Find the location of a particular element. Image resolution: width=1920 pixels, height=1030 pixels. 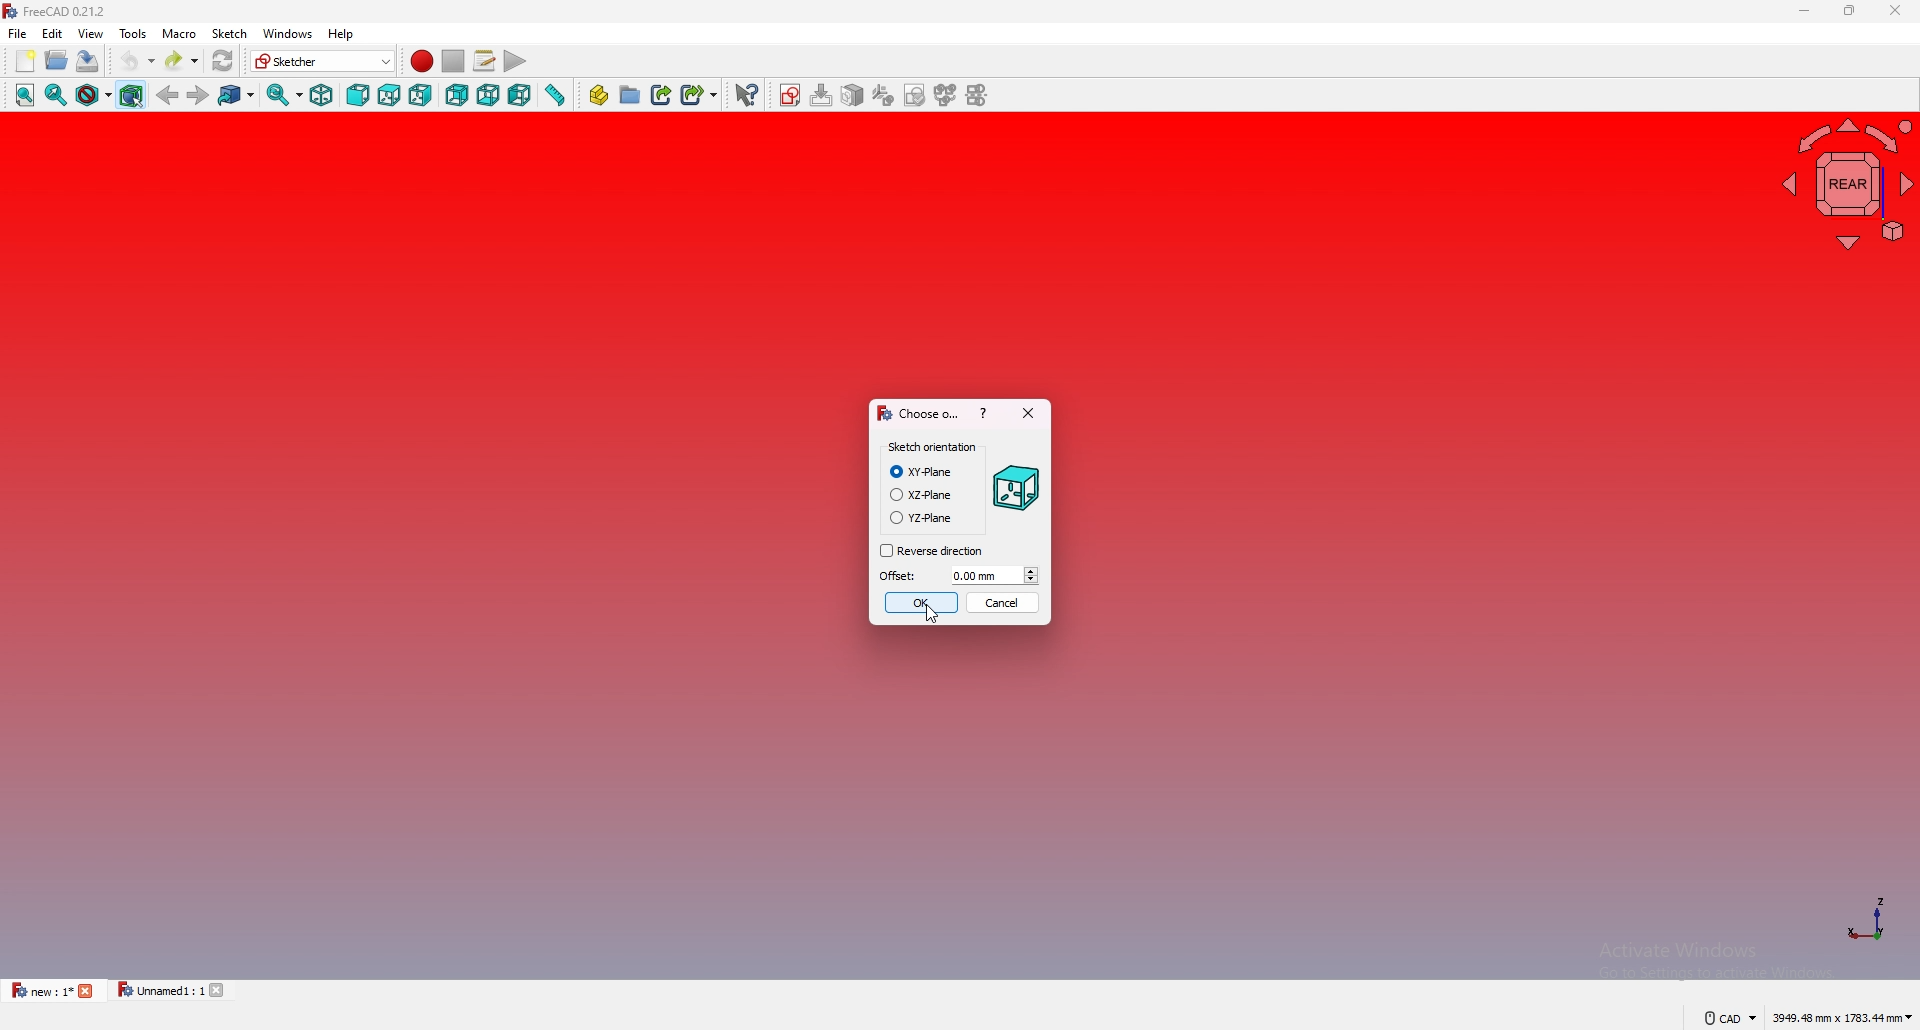

view is located at coordinates (91, 32).